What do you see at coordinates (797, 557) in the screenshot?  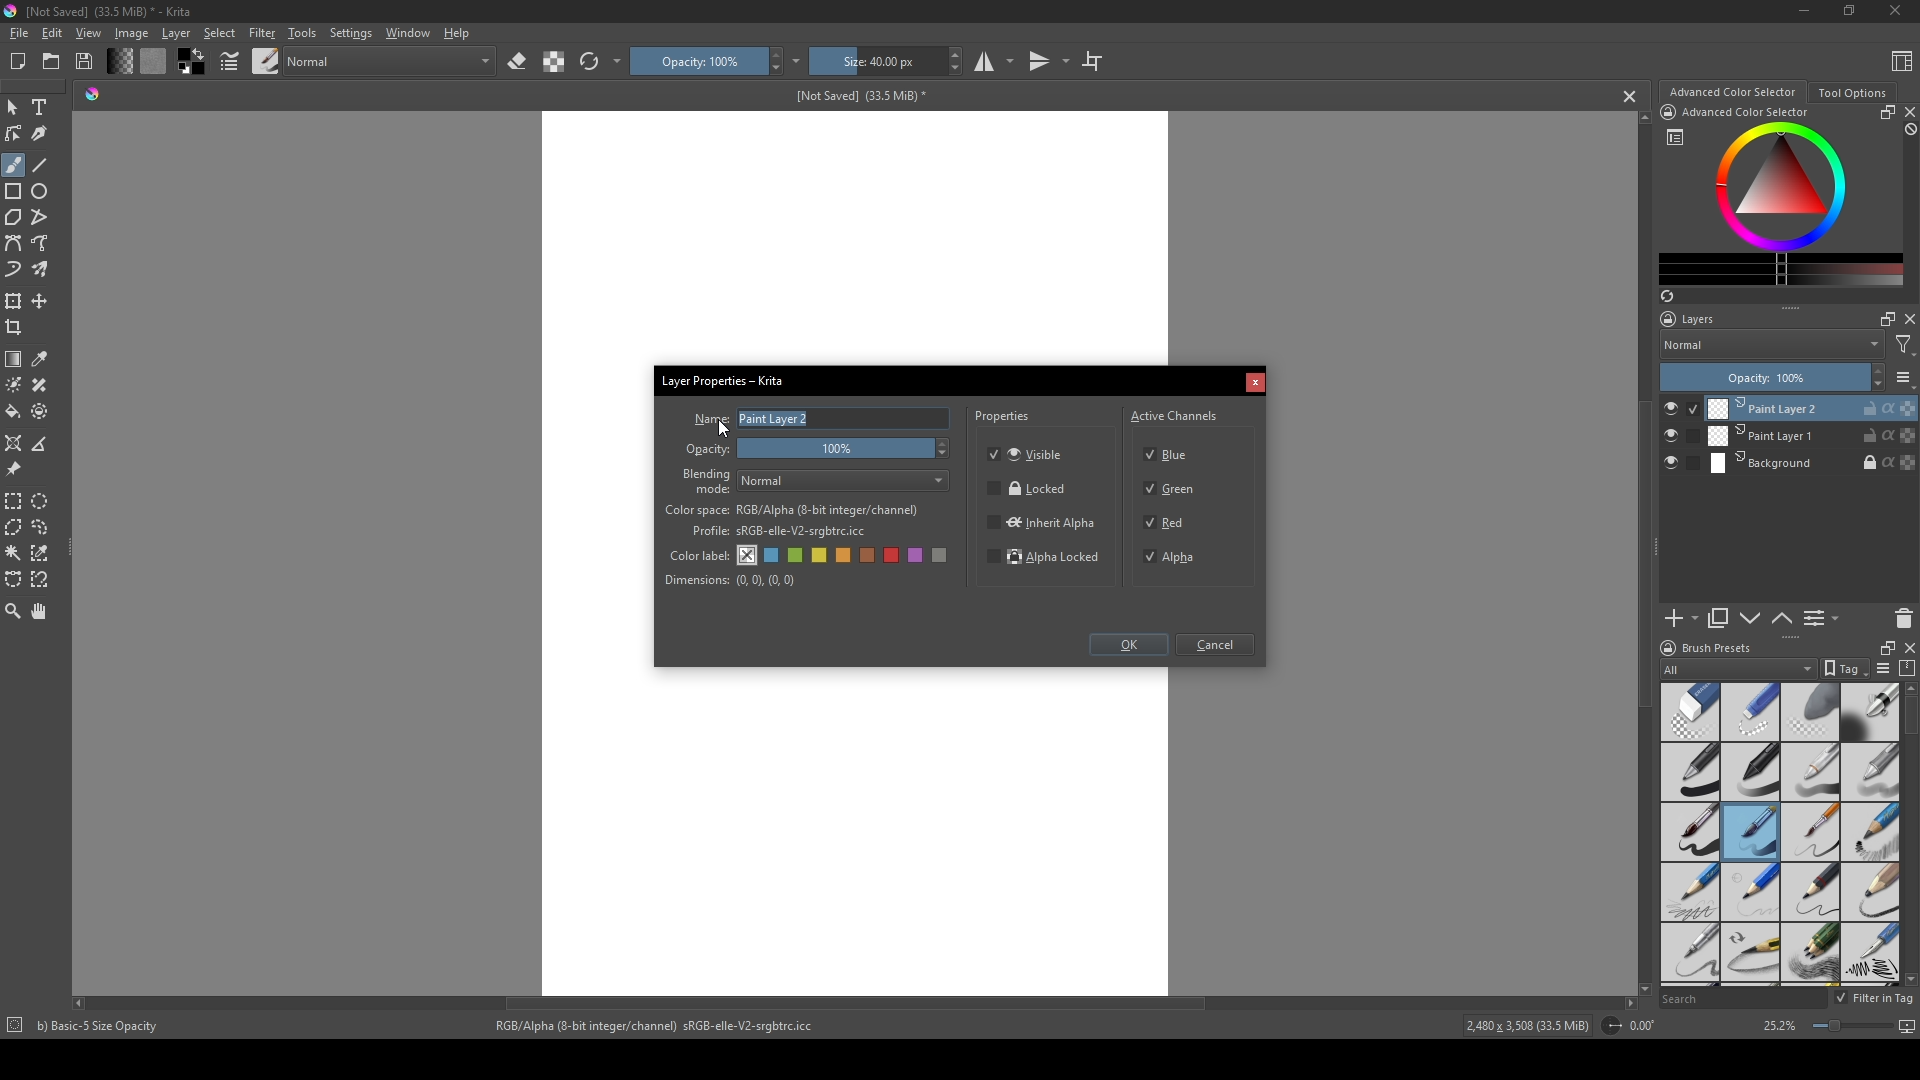 I see `green` at bounding box center [797, 557].